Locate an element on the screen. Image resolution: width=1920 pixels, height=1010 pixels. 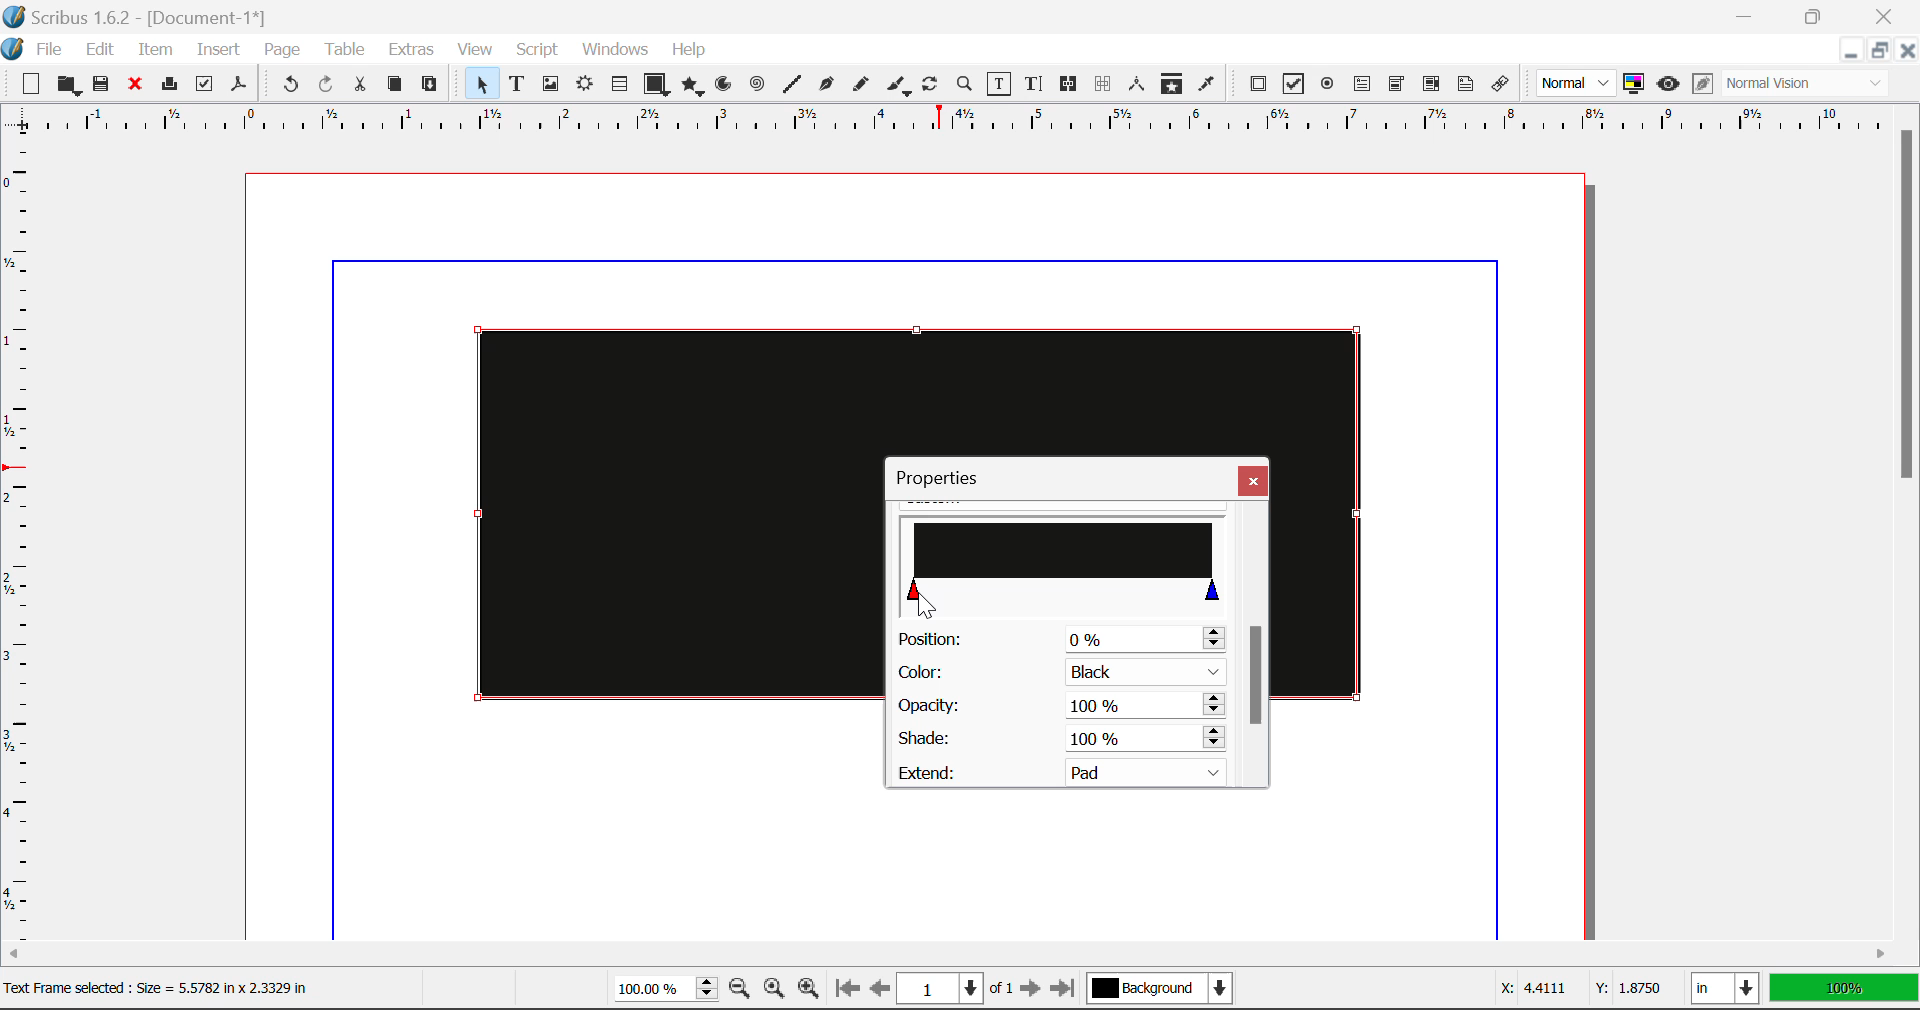
Restore Down is located at coordinates (1849, 51).